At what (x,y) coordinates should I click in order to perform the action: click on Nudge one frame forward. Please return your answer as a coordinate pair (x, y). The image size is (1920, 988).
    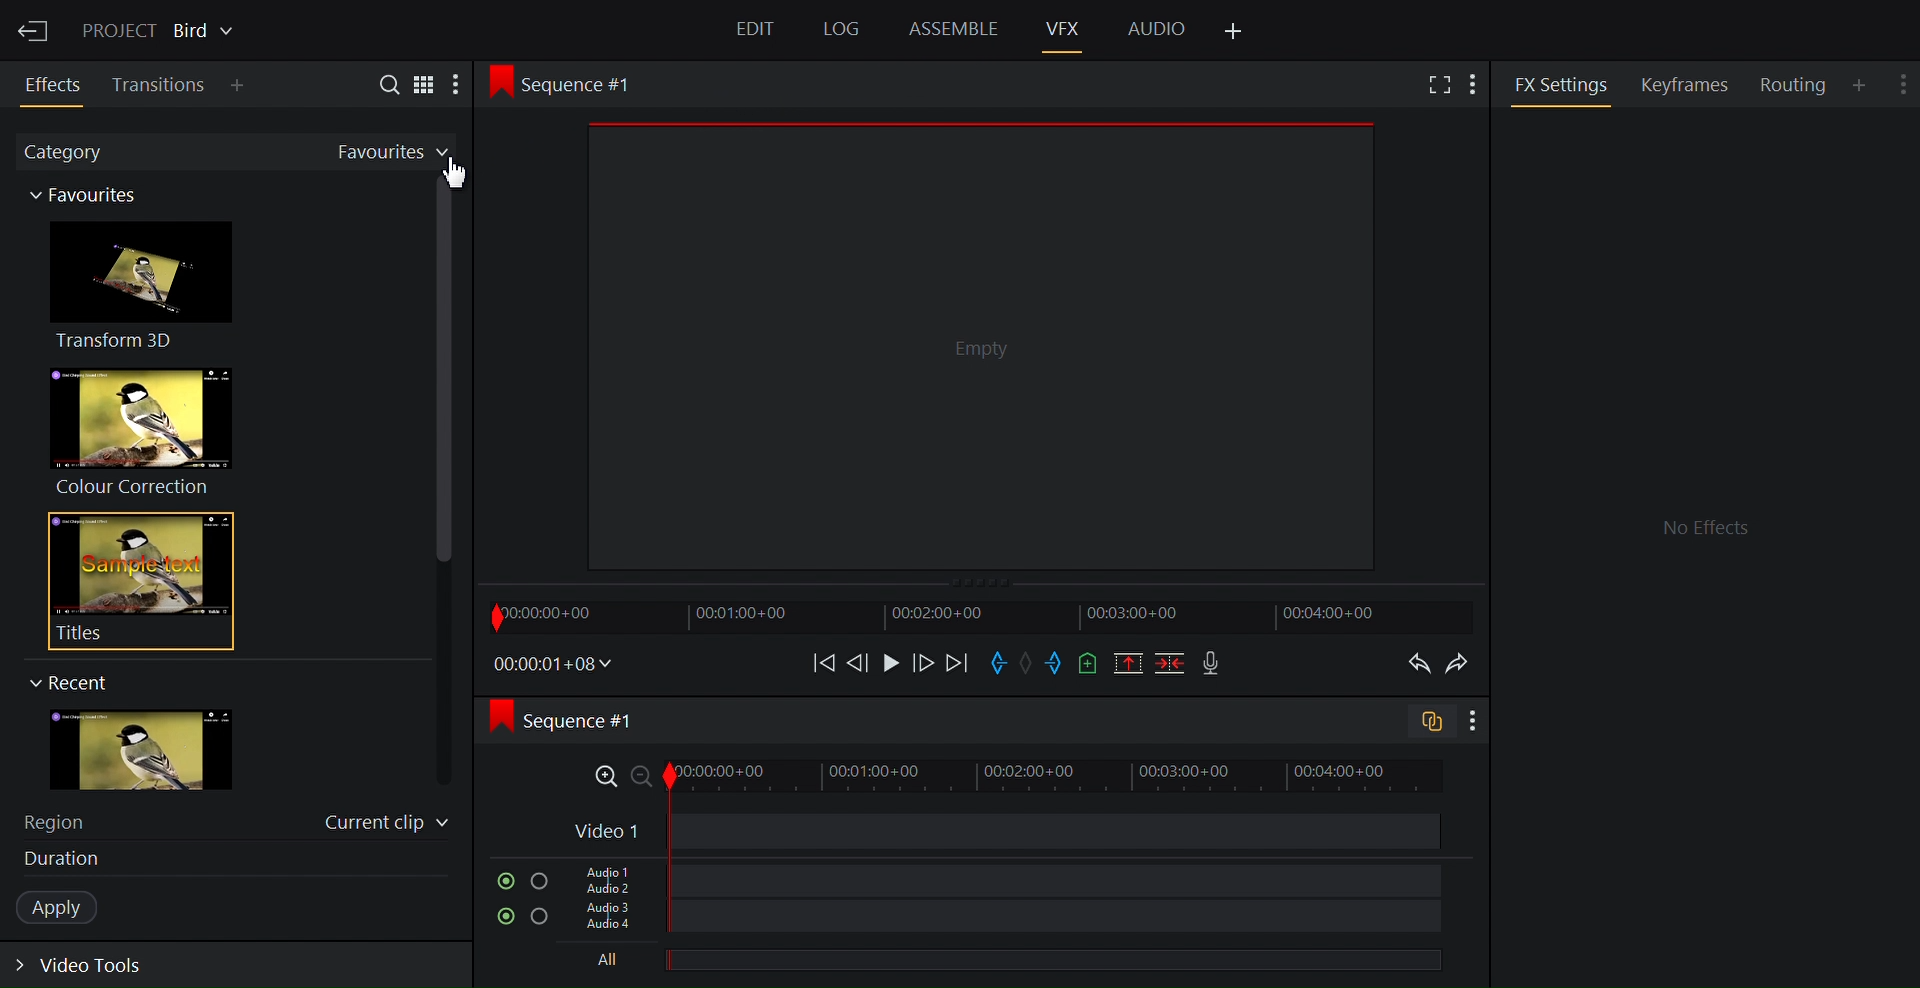
    Looking at the image, I should click on (921, 662).